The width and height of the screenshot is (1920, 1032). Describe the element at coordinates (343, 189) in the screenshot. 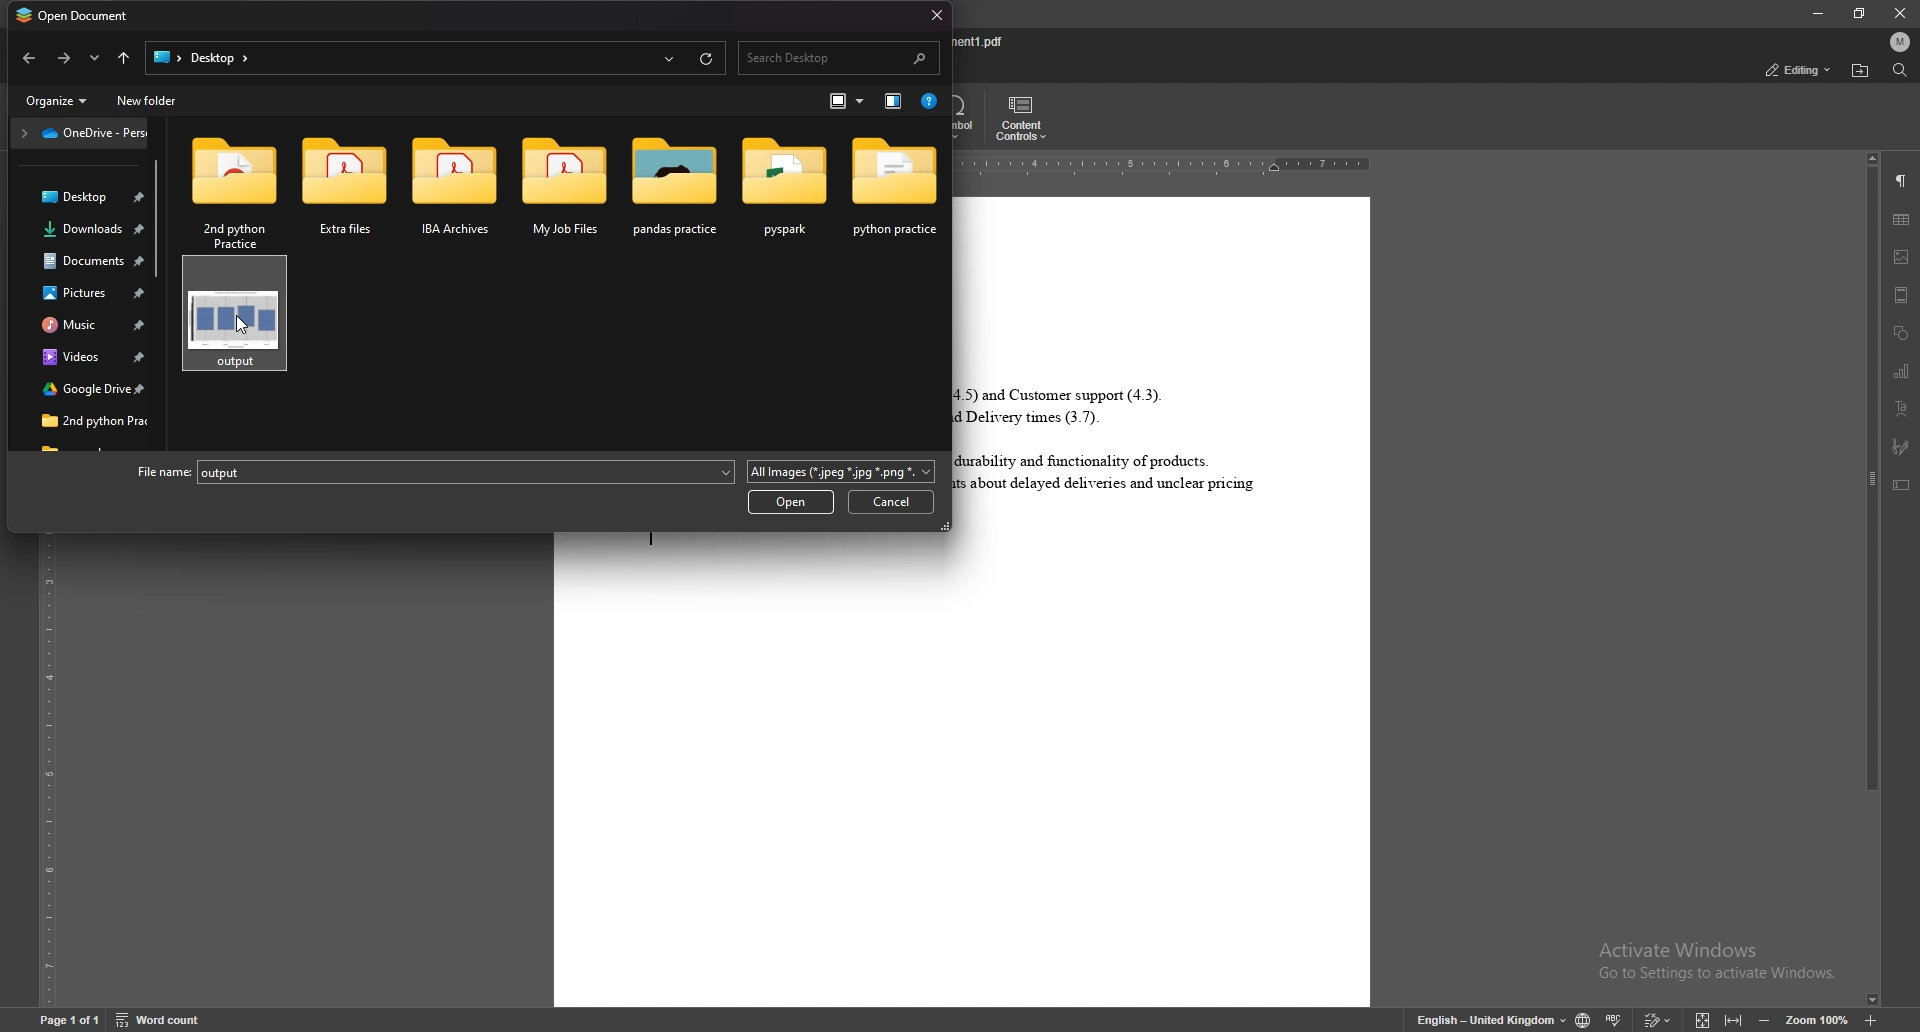

I see `folder` at that location.